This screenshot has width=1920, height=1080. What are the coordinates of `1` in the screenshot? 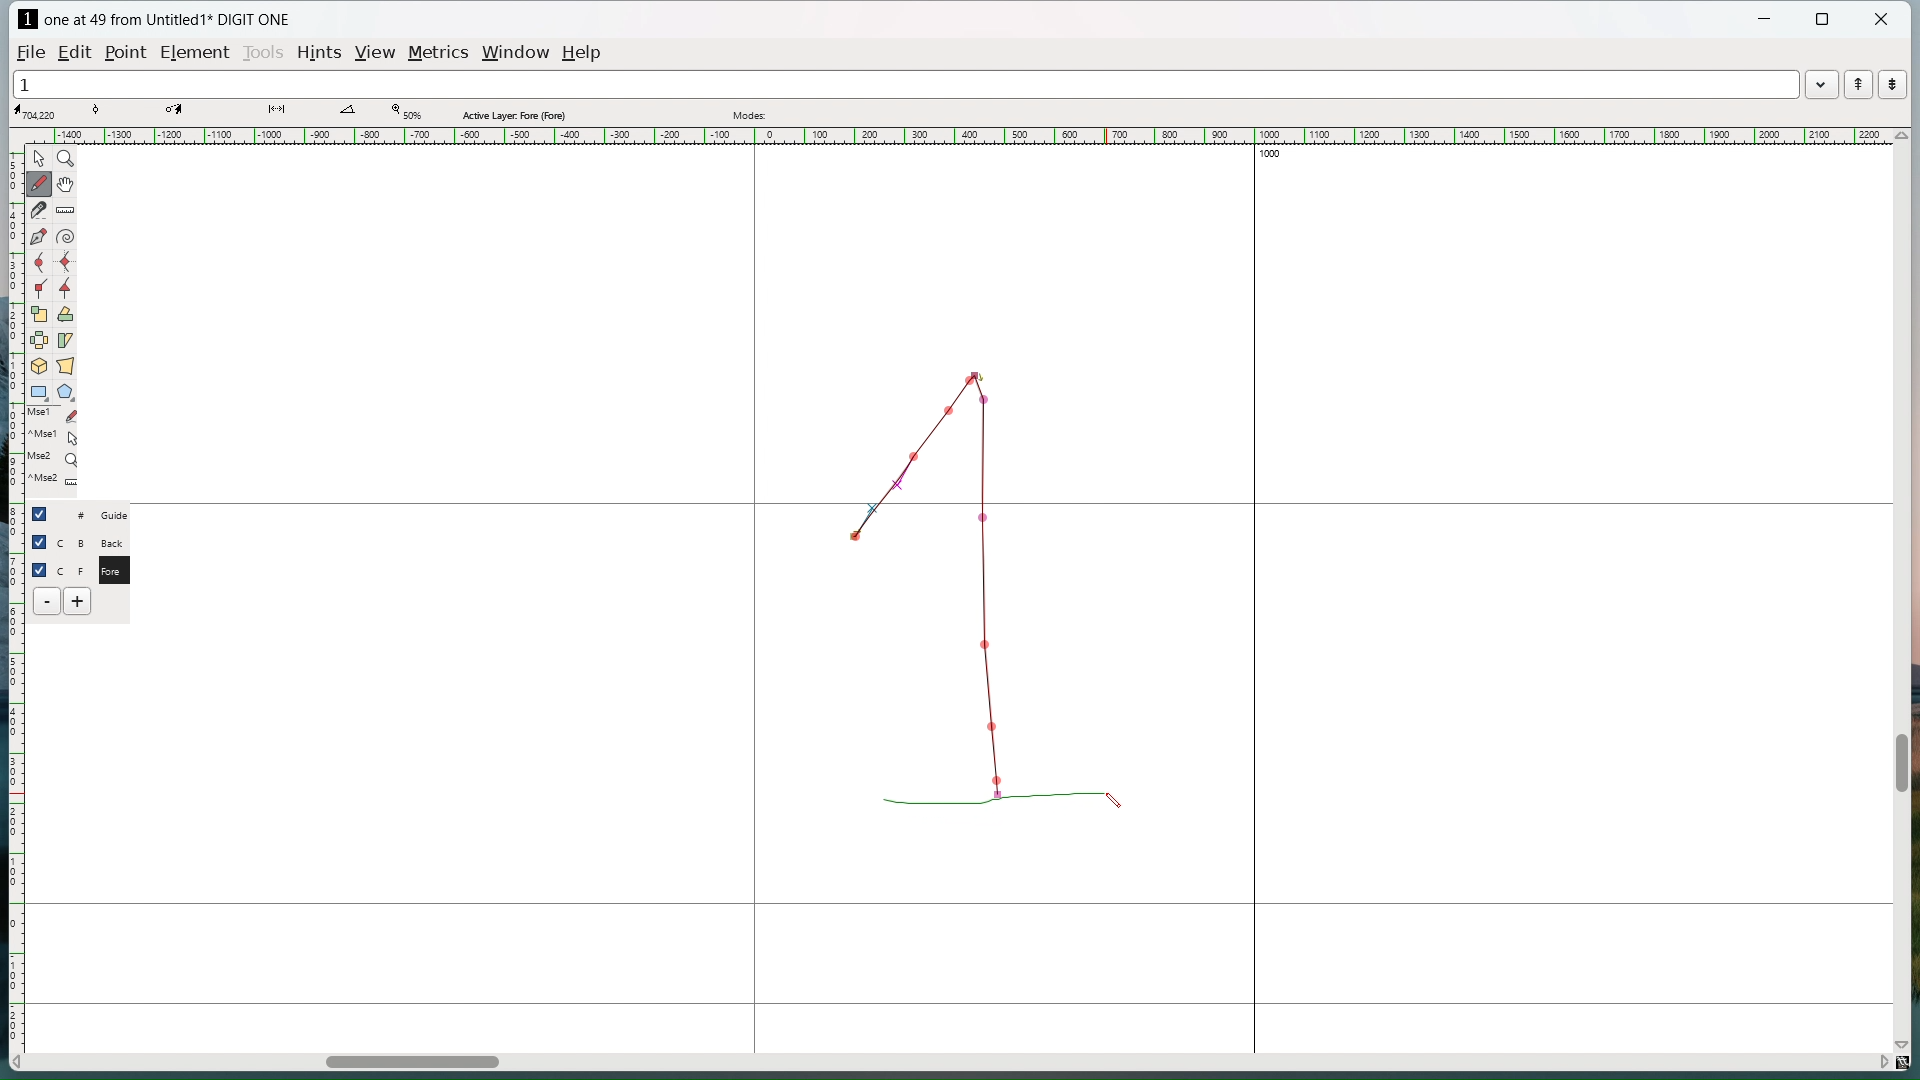 It's located at (904, 83).